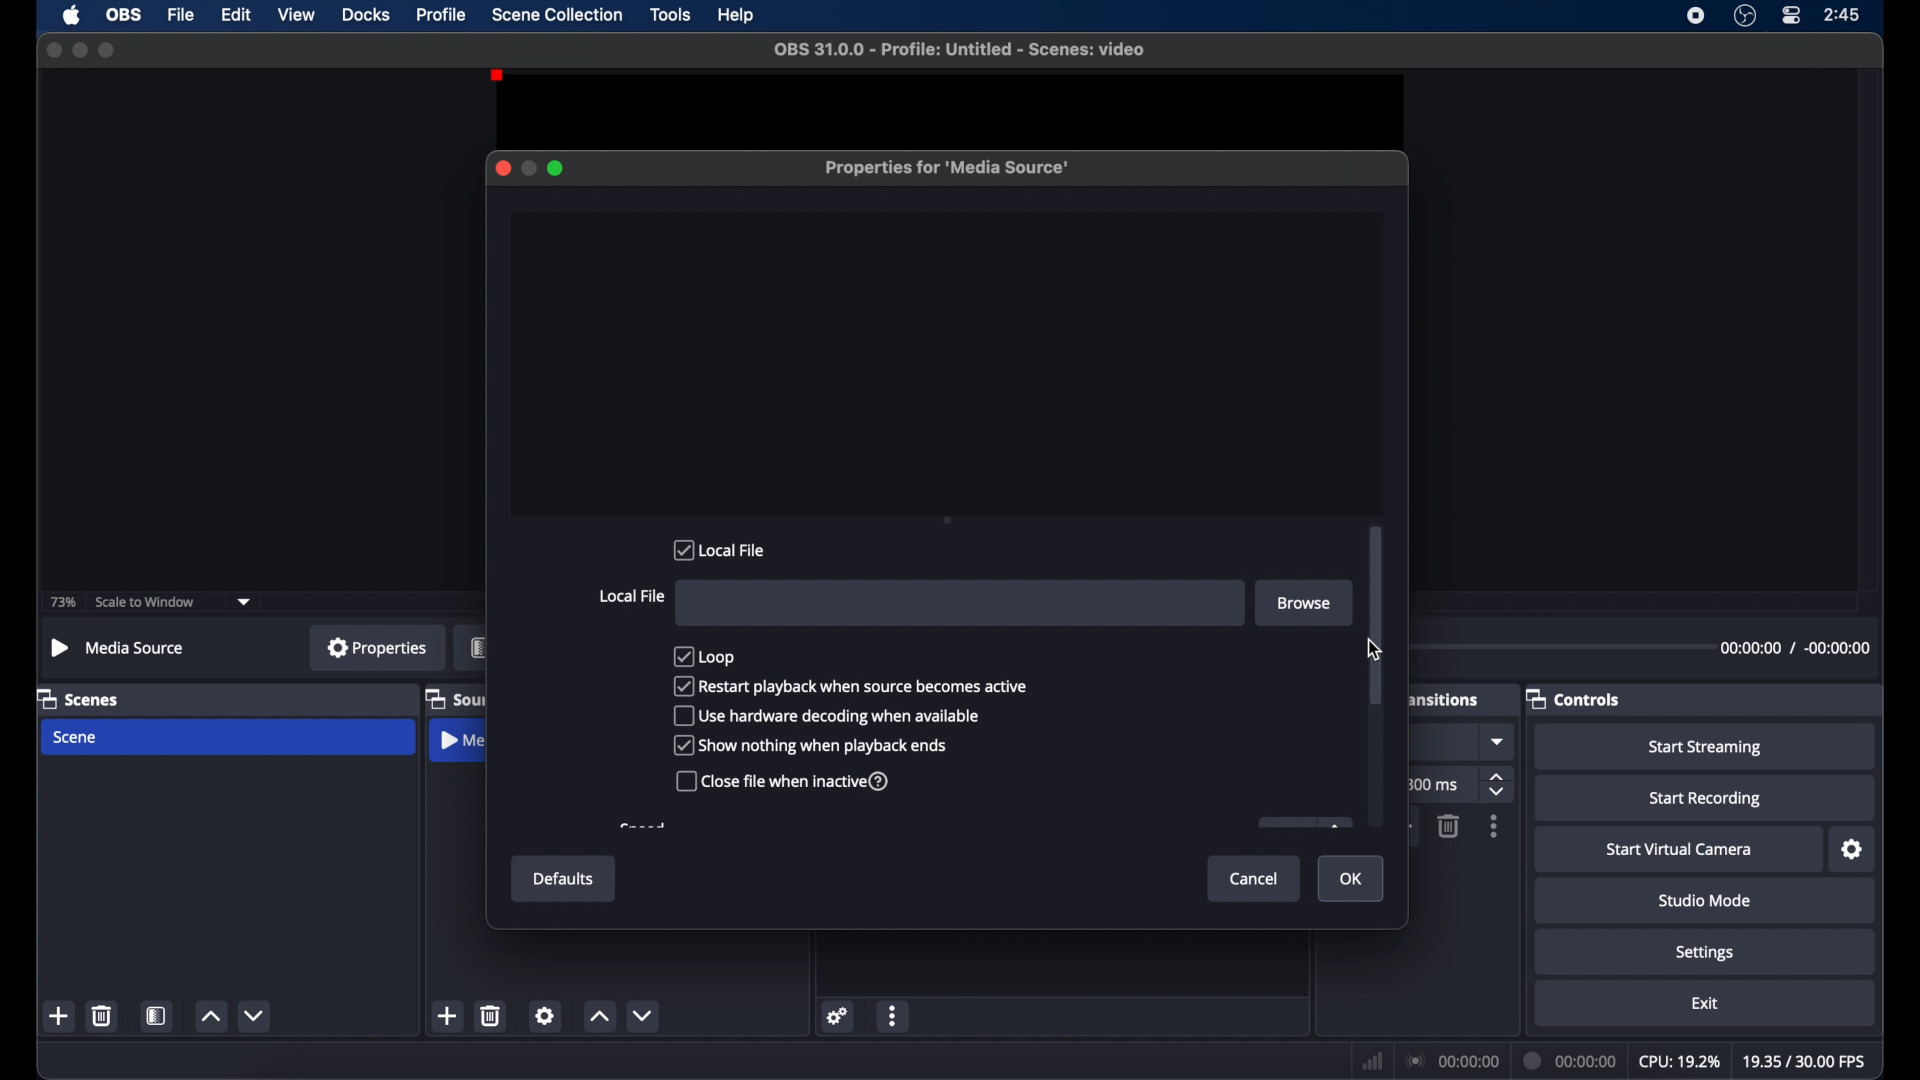 This screenshot has height=1080, width=1920. I want to click on settings, so click(545, 1015).